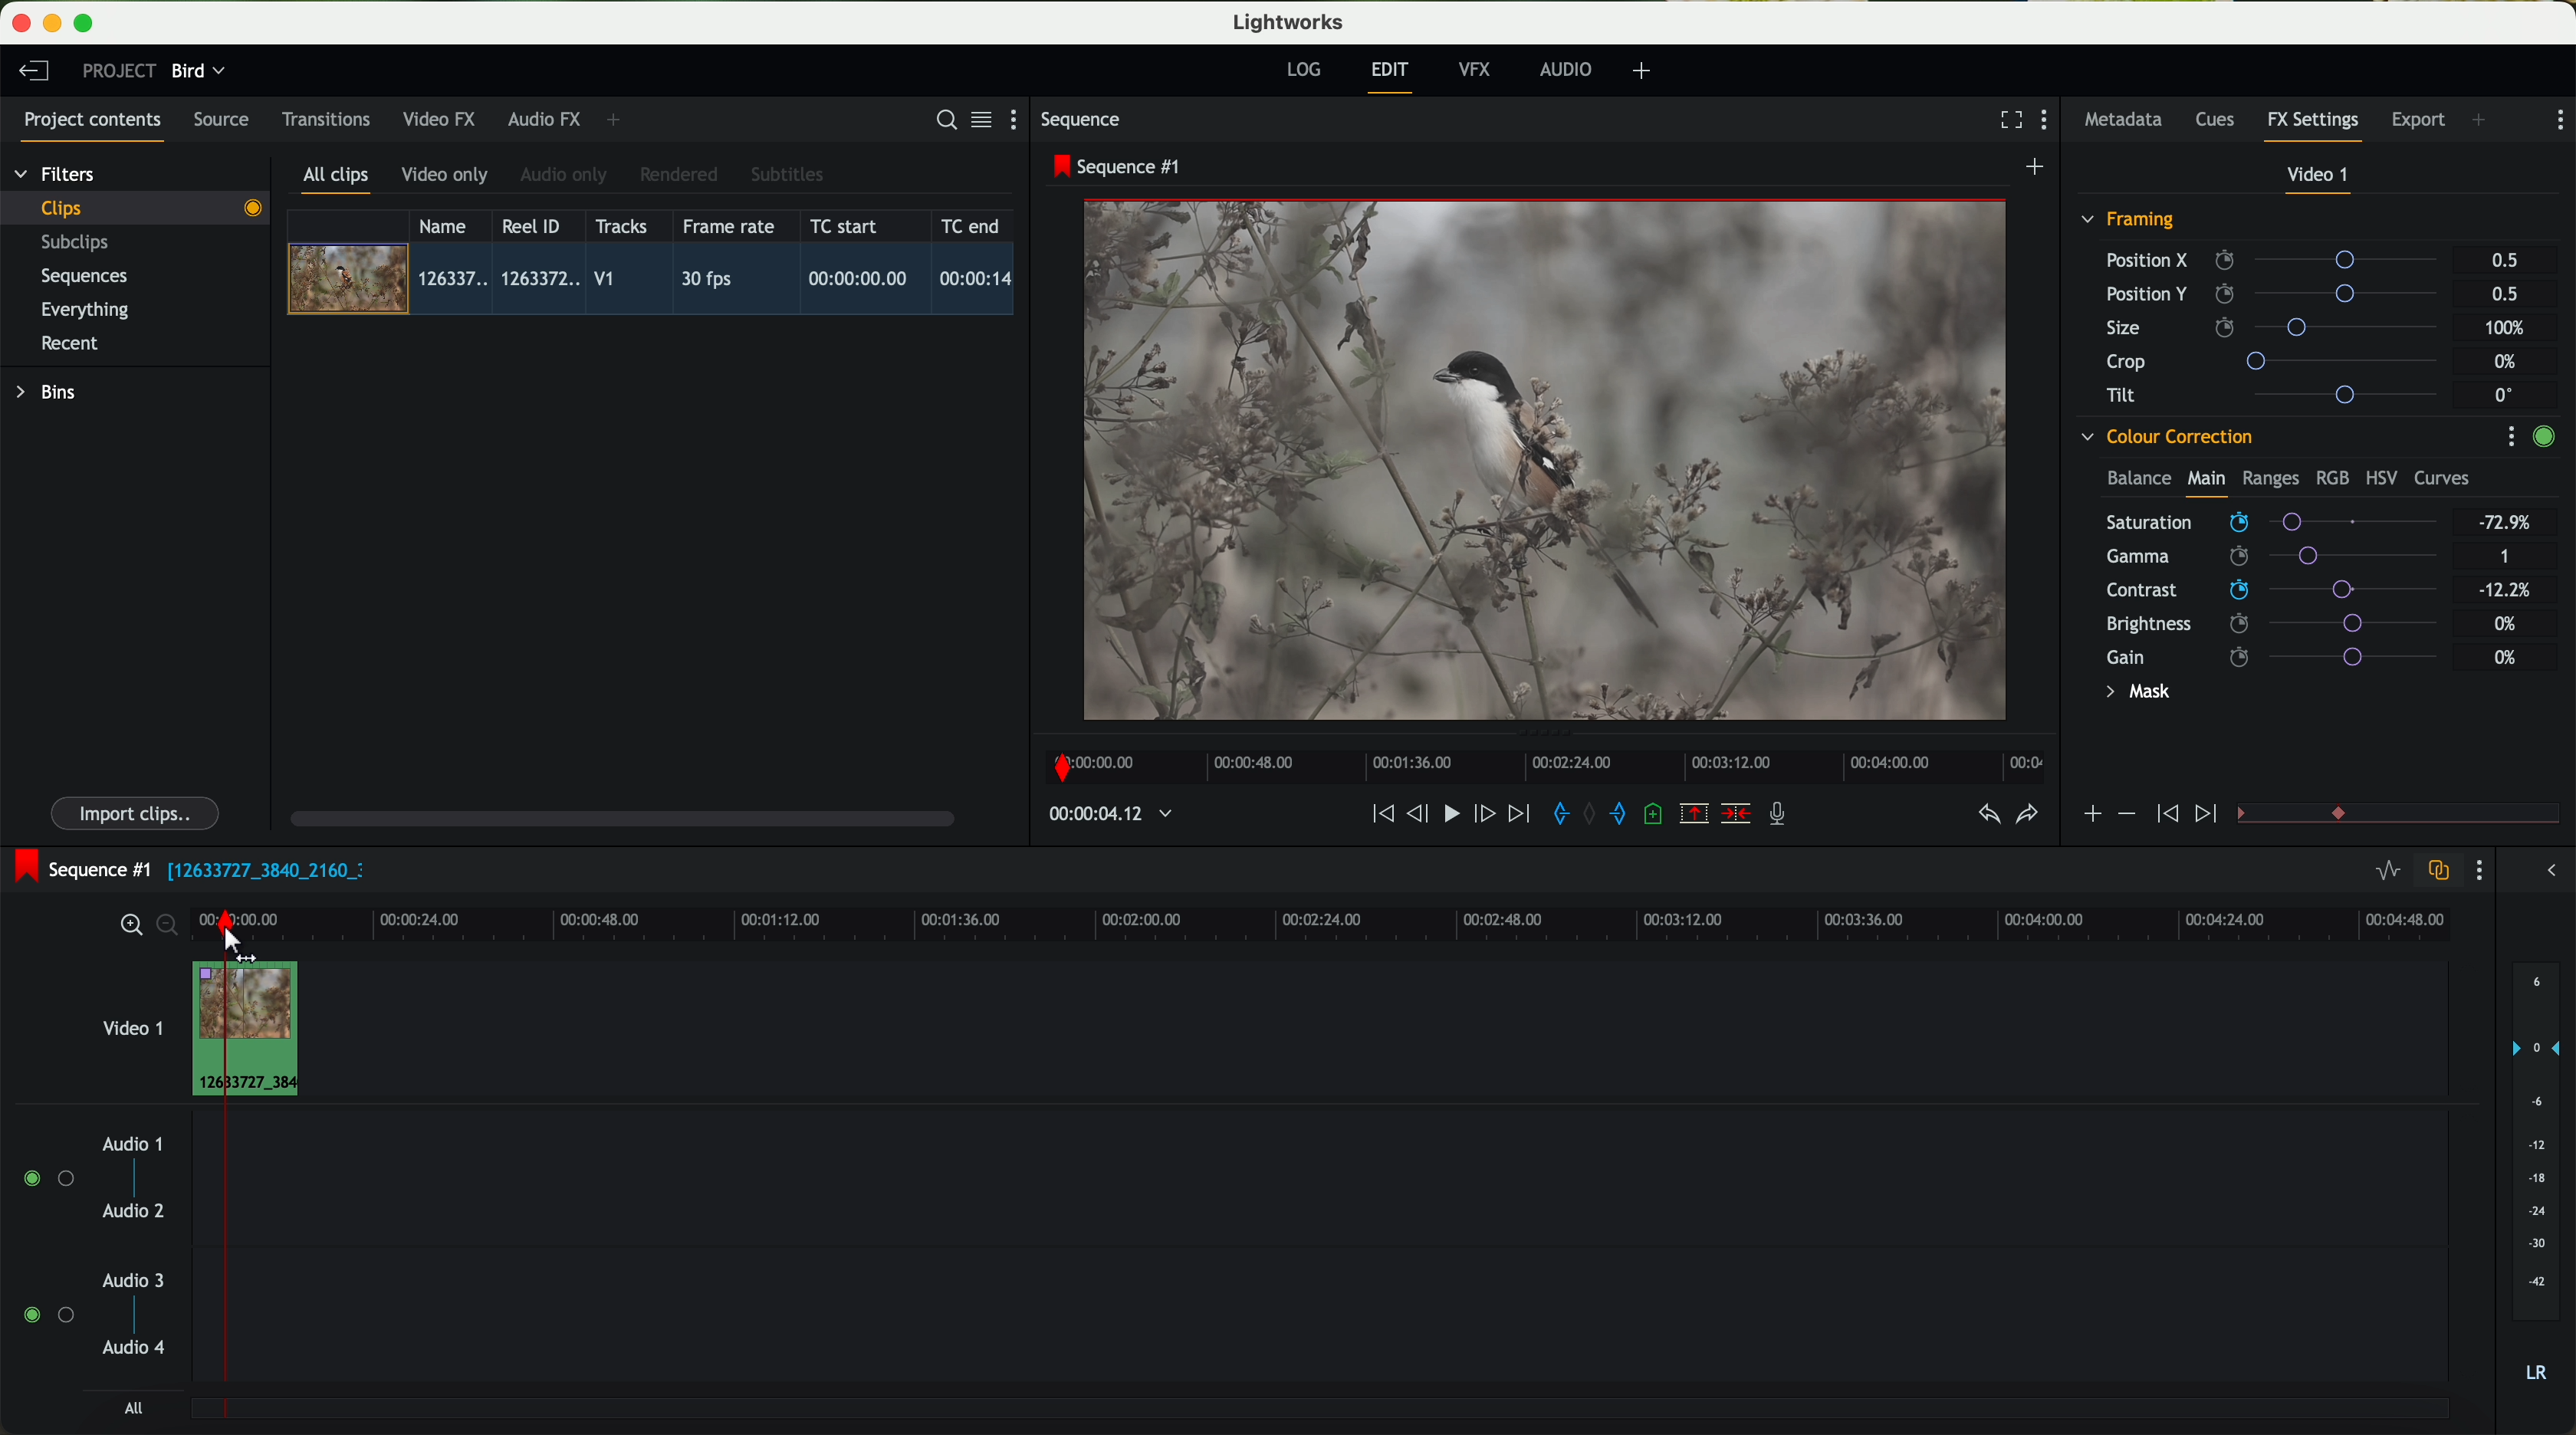 This screenshot has height=1435, width=2576. What do you see at coordinates (444, 176) in the screenshot?
I see `video only` at bounding box center [444, 176].